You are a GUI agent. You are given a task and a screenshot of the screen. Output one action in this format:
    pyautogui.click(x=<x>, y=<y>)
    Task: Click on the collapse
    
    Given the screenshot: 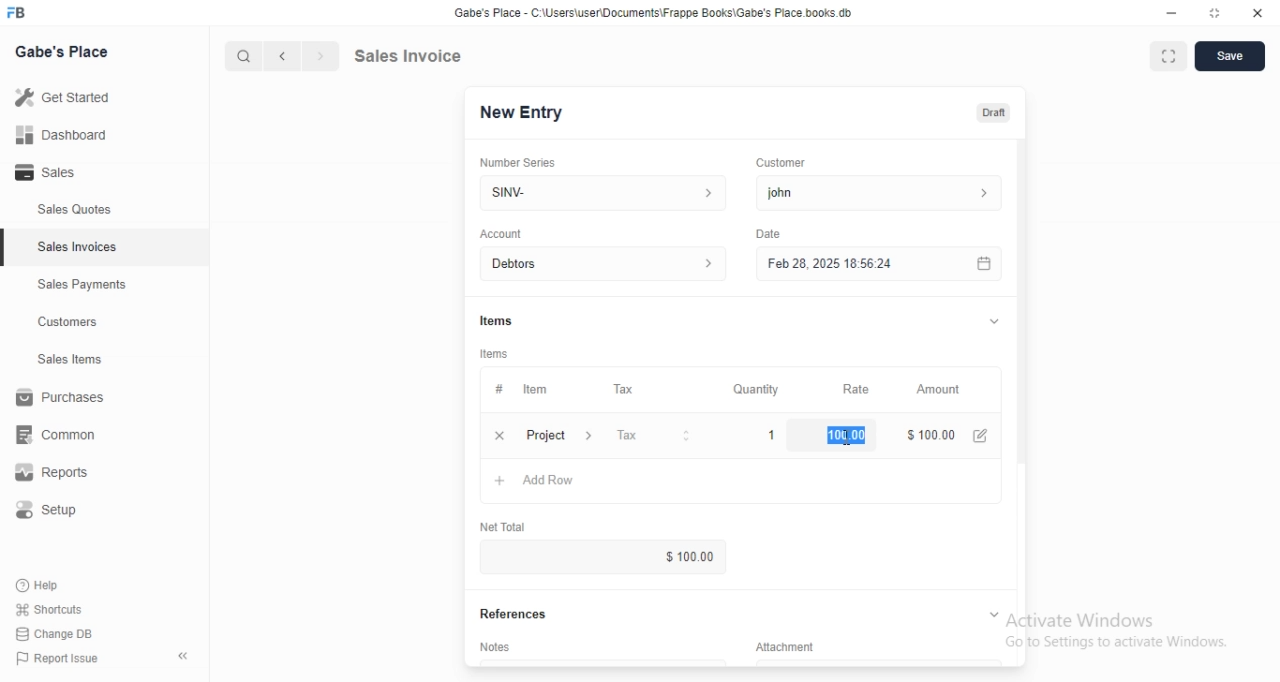 What is the action you would take?
    pyautogui.click(x=992, y=613)
    